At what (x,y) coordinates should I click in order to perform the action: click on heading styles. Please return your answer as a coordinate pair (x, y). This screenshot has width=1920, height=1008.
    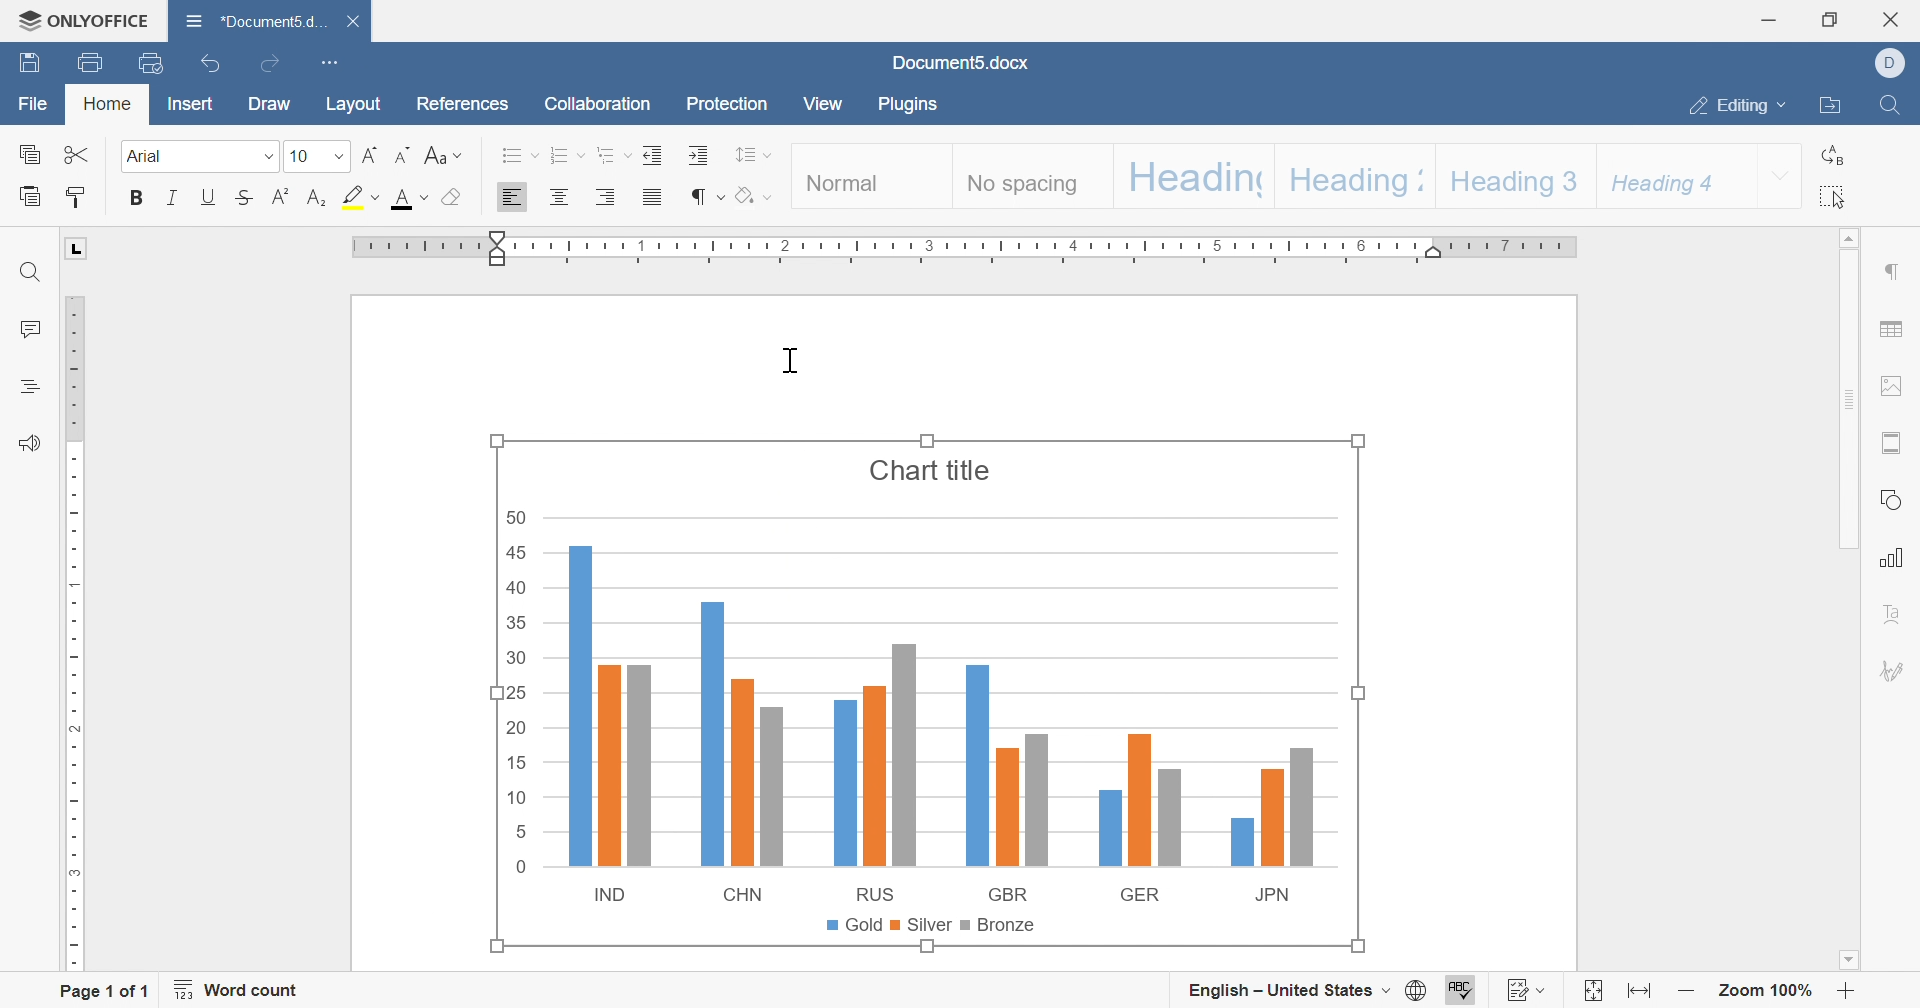
    Looking at the image, I should click on (1271, 175).